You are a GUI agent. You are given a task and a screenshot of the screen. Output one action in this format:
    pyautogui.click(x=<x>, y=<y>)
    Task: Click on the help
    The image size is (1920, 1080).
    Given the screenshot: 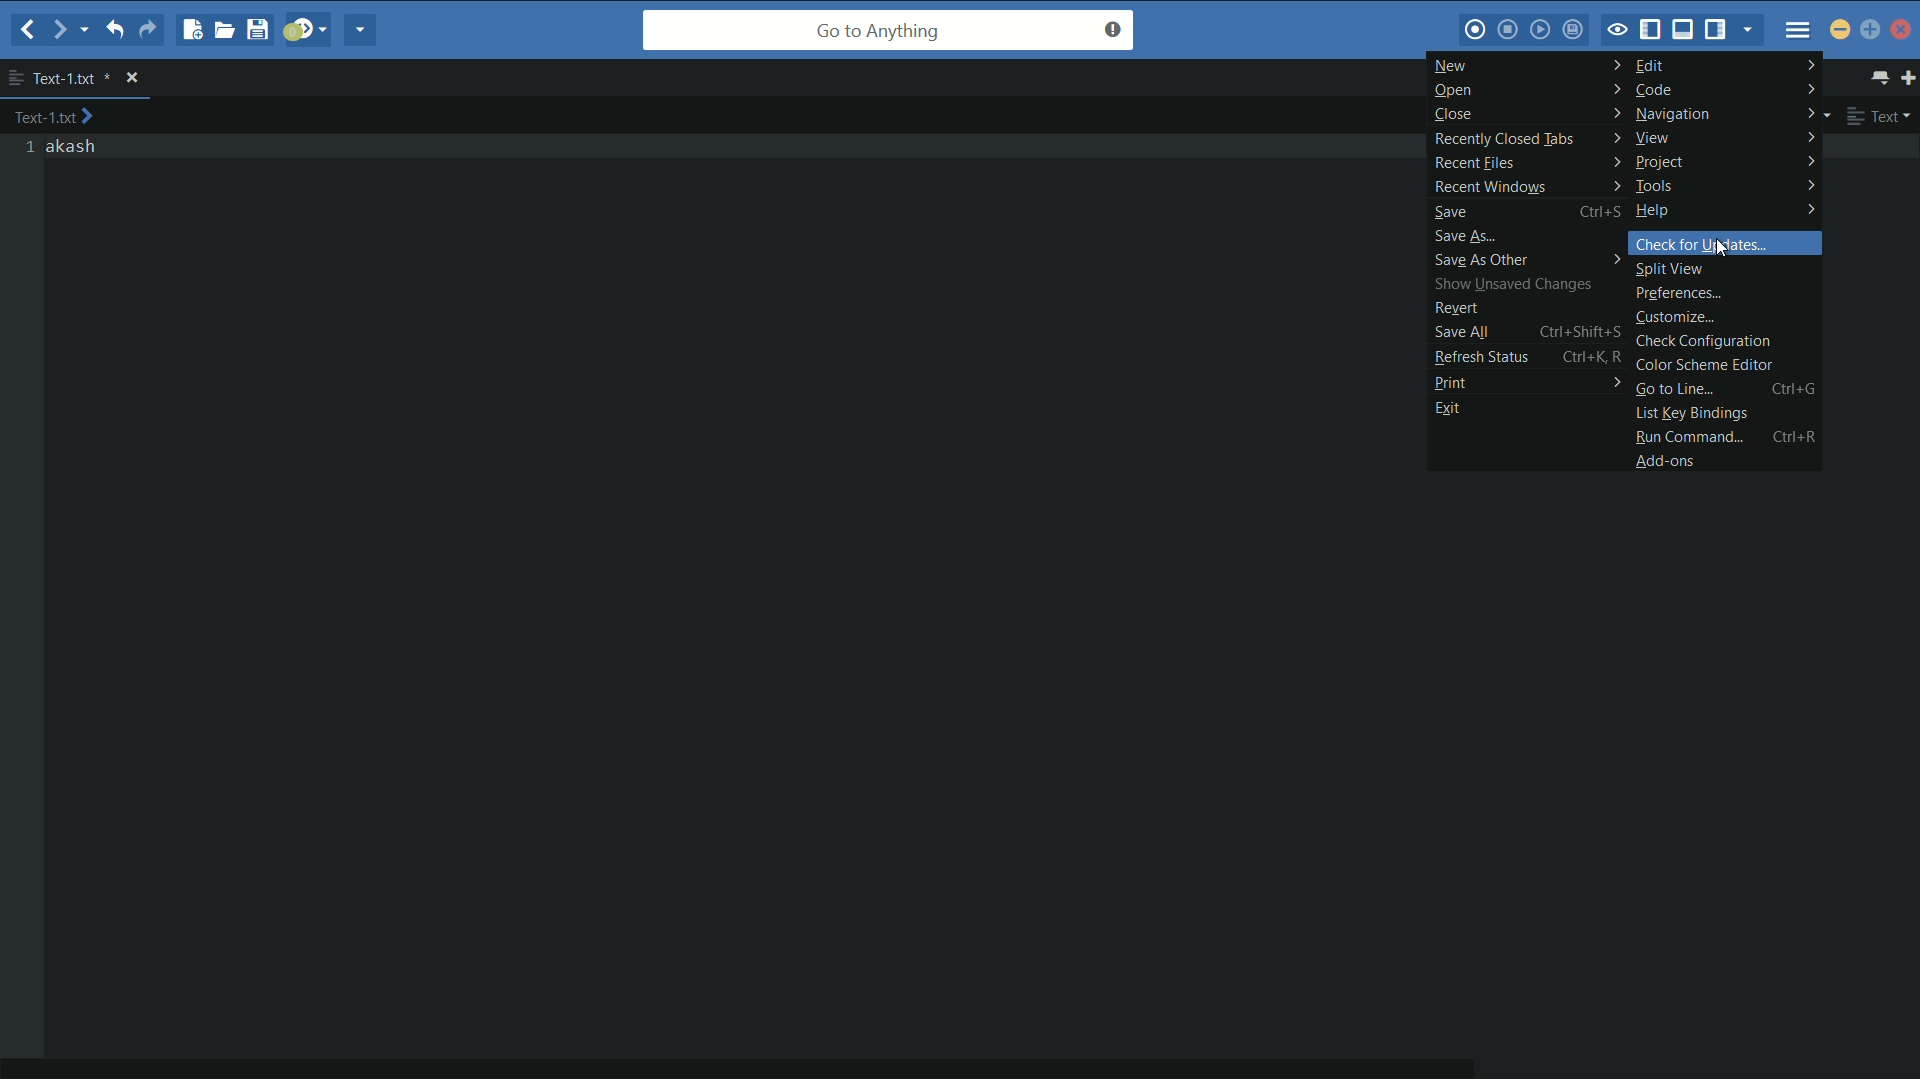 What is the action you would take?
    pyautogui.click(x=1723, y=211)
    